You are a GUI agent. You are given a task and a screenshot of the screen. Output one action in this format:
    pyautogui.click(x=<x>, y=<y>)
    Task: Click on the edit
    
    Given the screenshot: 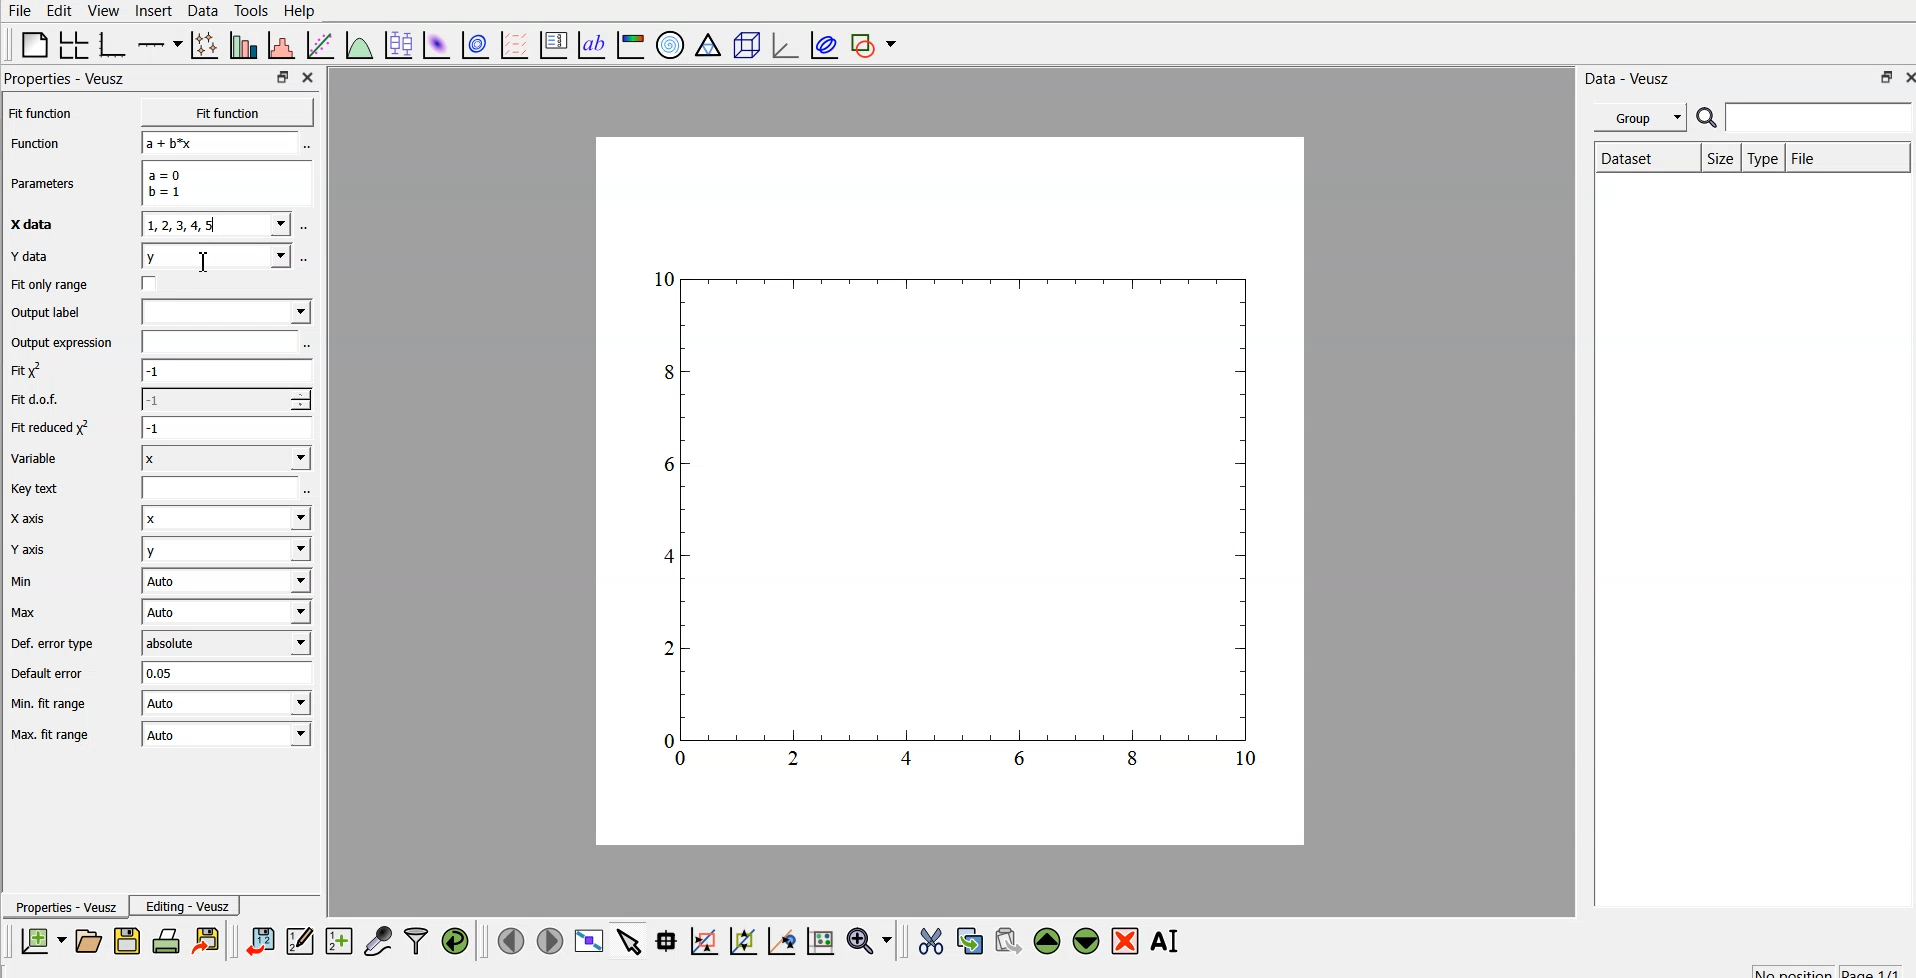 What is the action you would take?
    pyautogui.click(x=56, y=10)
    